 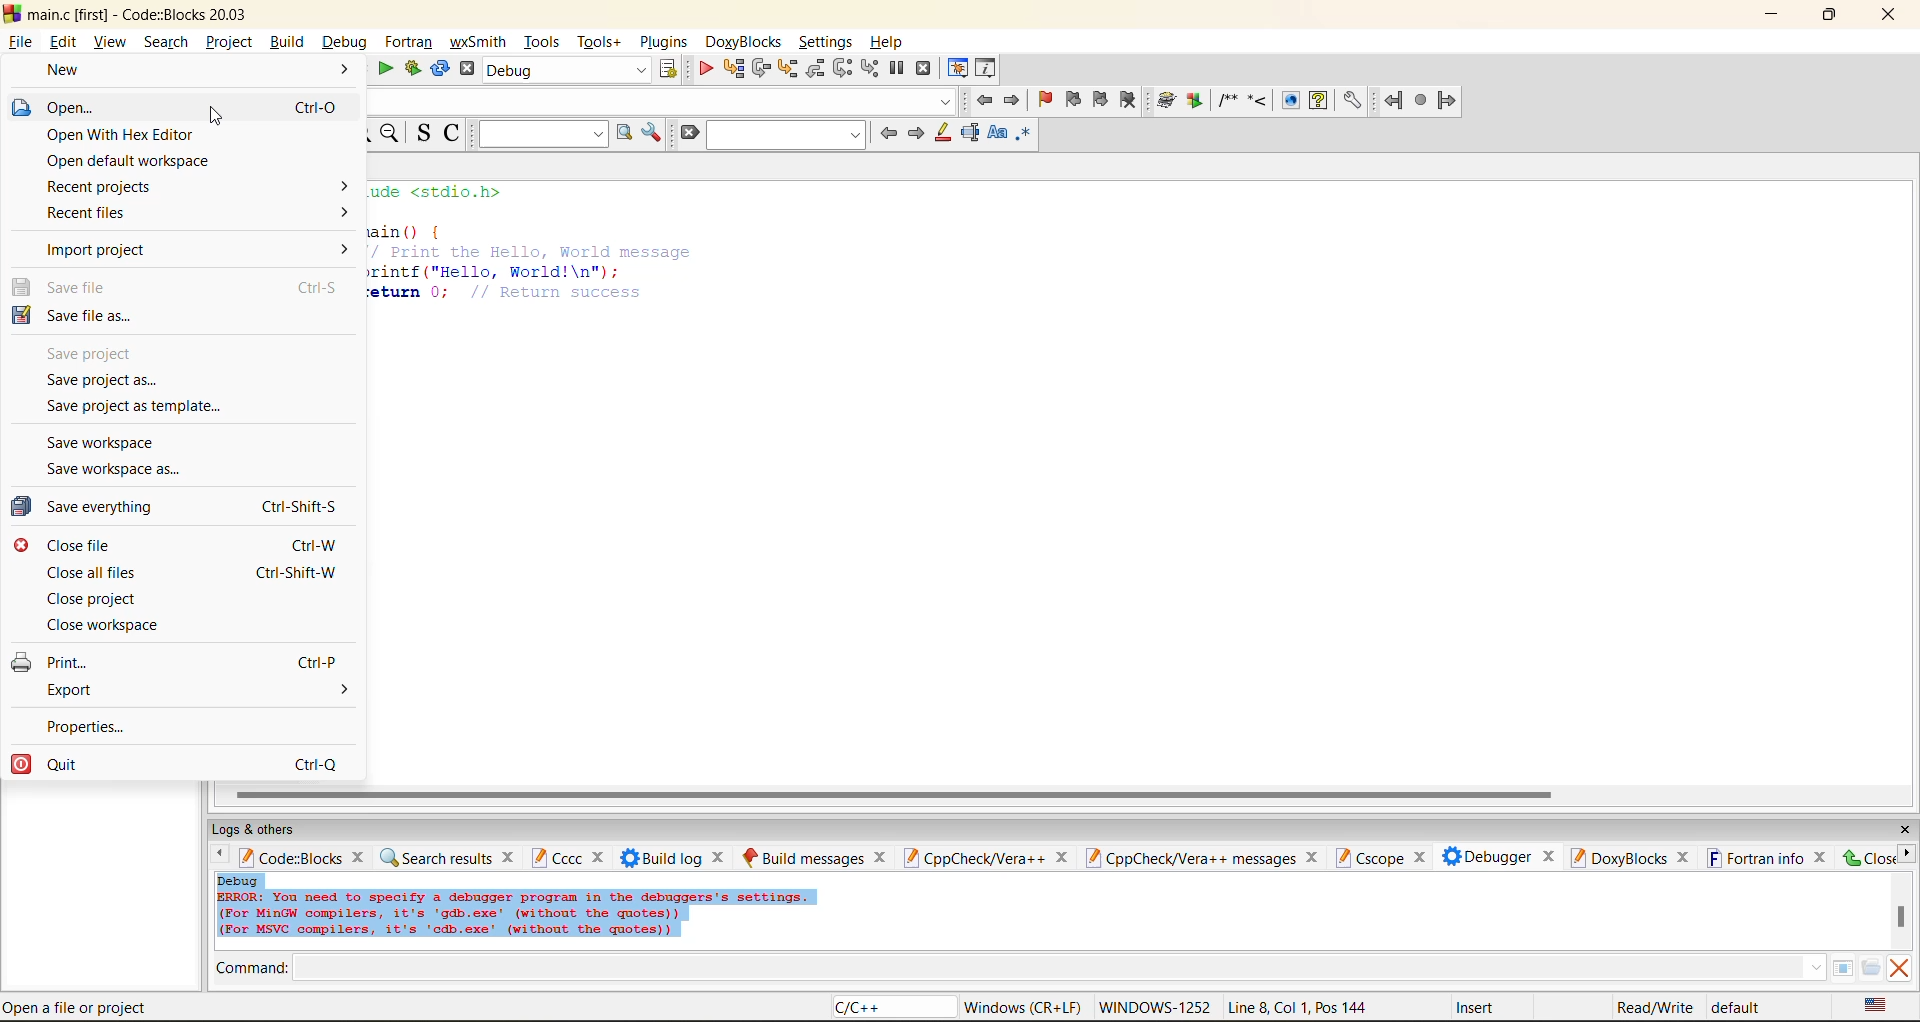 What do you see at coordinates (195, 215) in the screenshot?
I see `recent files` at bounding box center [195, 215].